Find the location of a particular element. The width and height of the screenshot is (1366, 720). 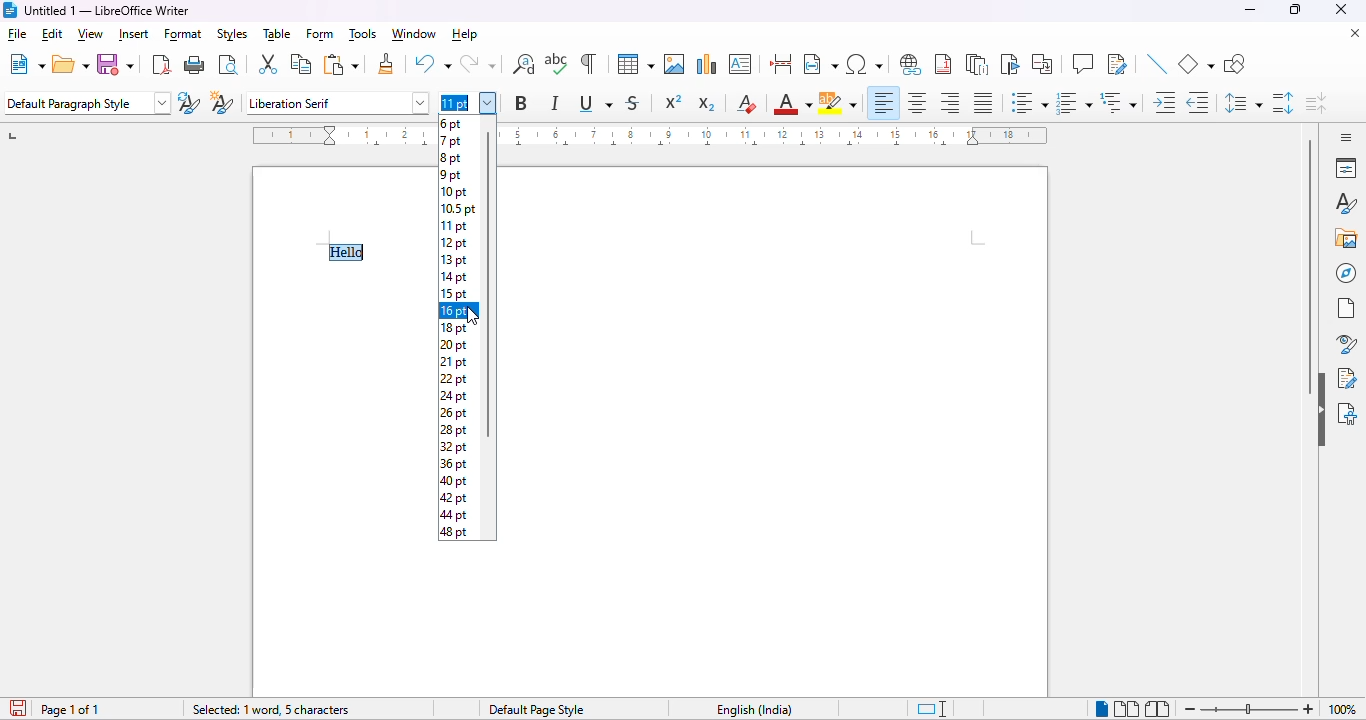

8 pt is located at coordinates (452, 158).